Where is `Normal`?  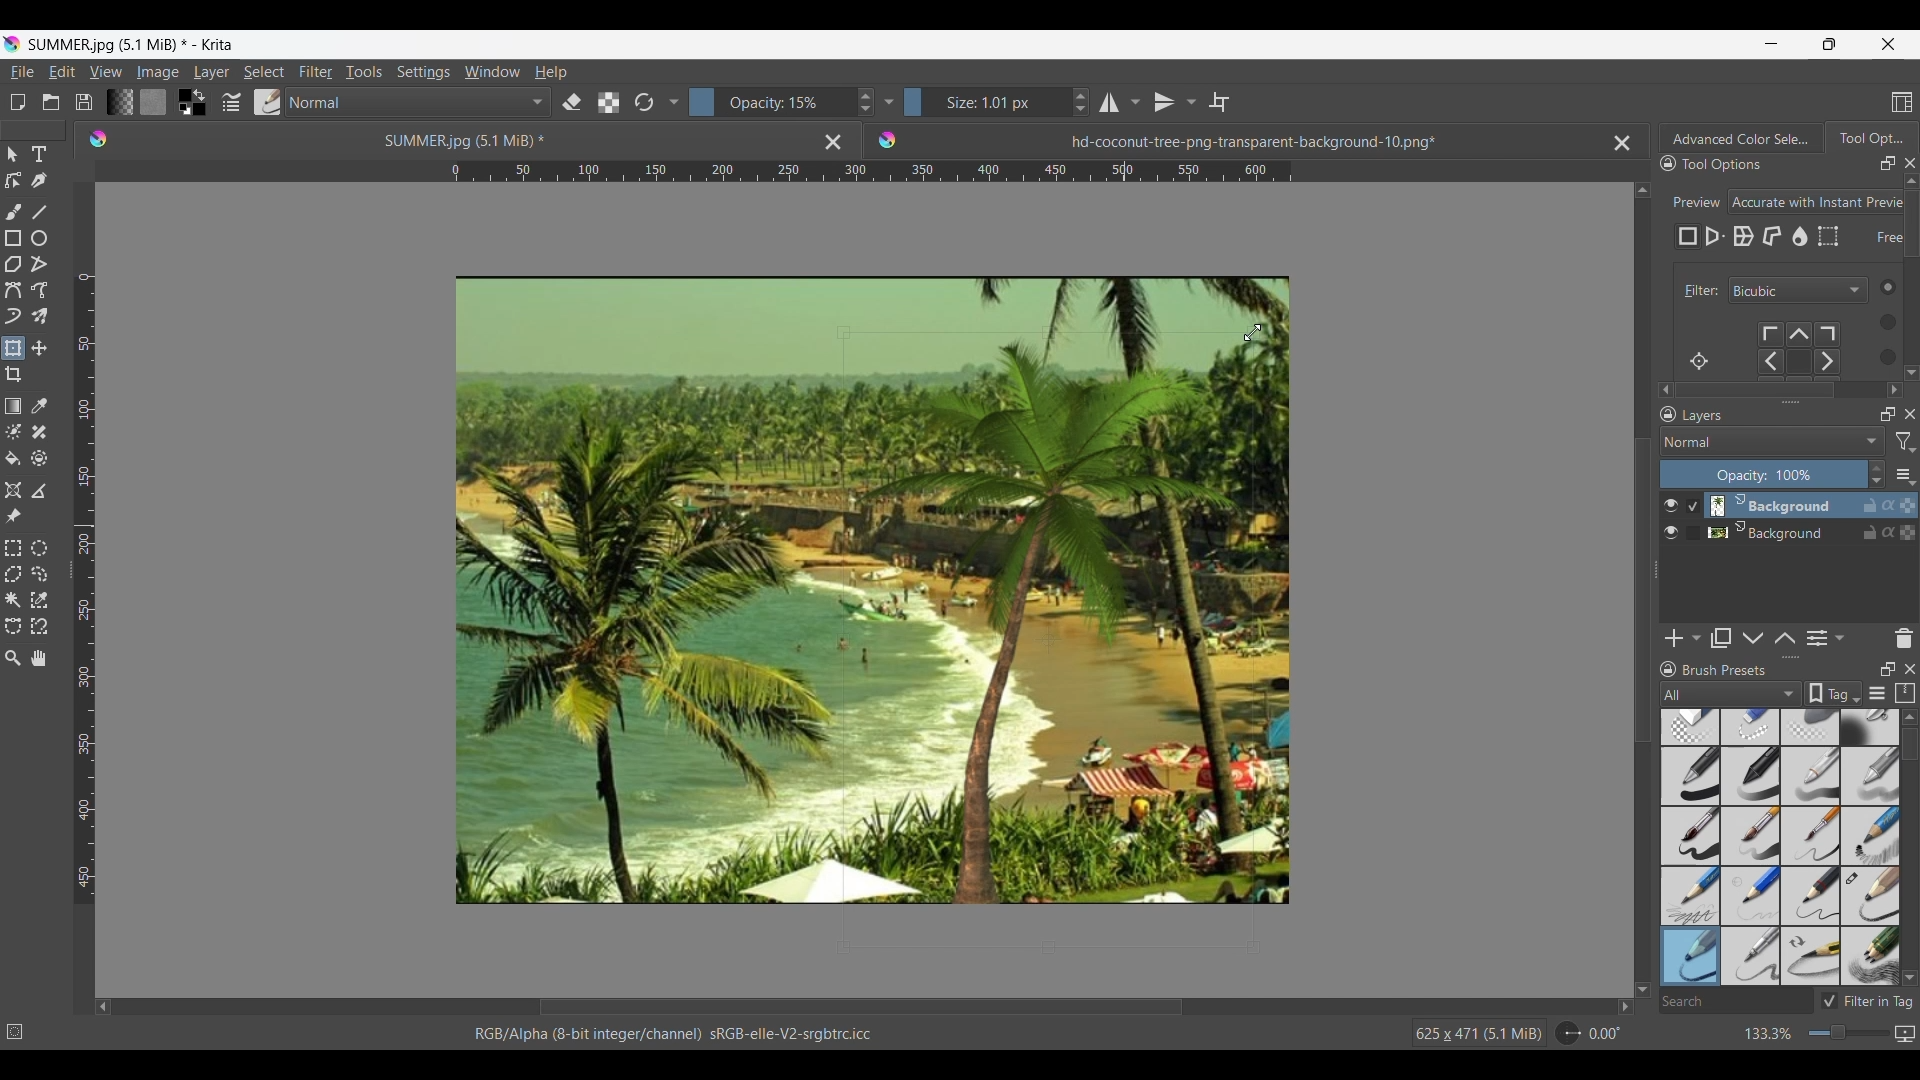
Normal is located at coordinates (418, 102).